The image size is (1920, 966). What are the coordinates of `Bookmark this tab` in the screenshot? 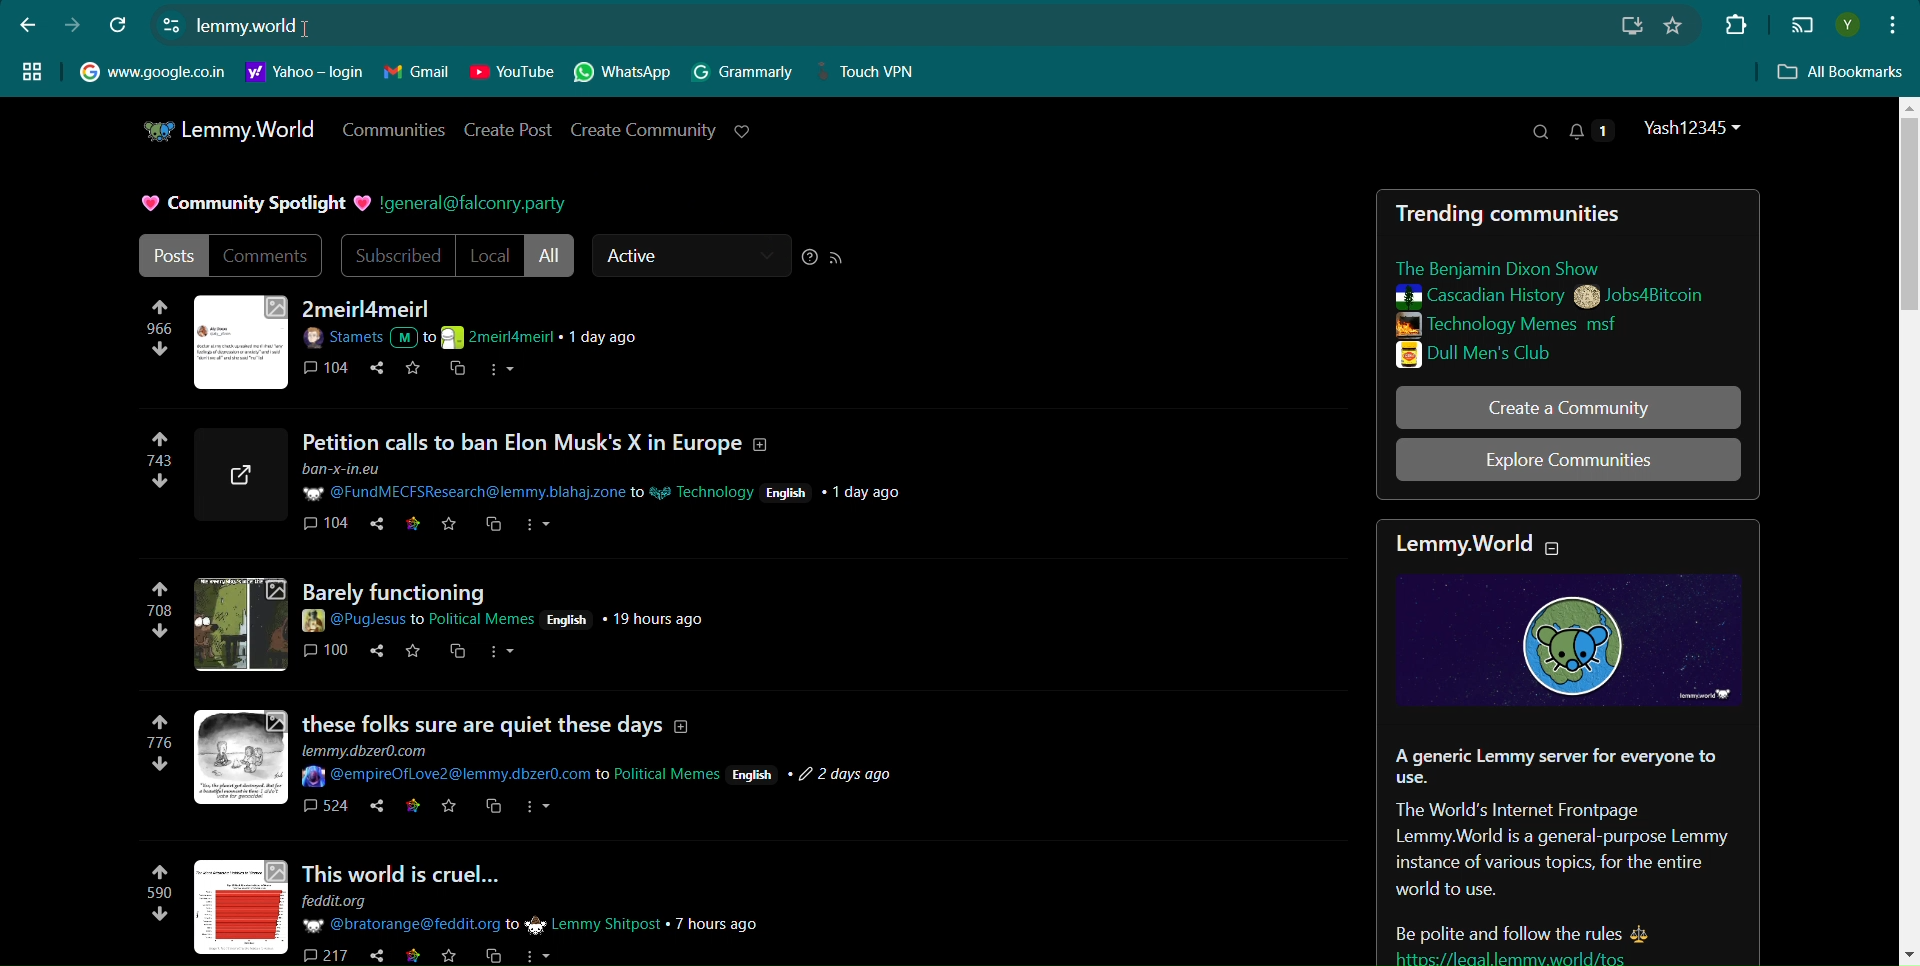 It's located at (1673, 25).